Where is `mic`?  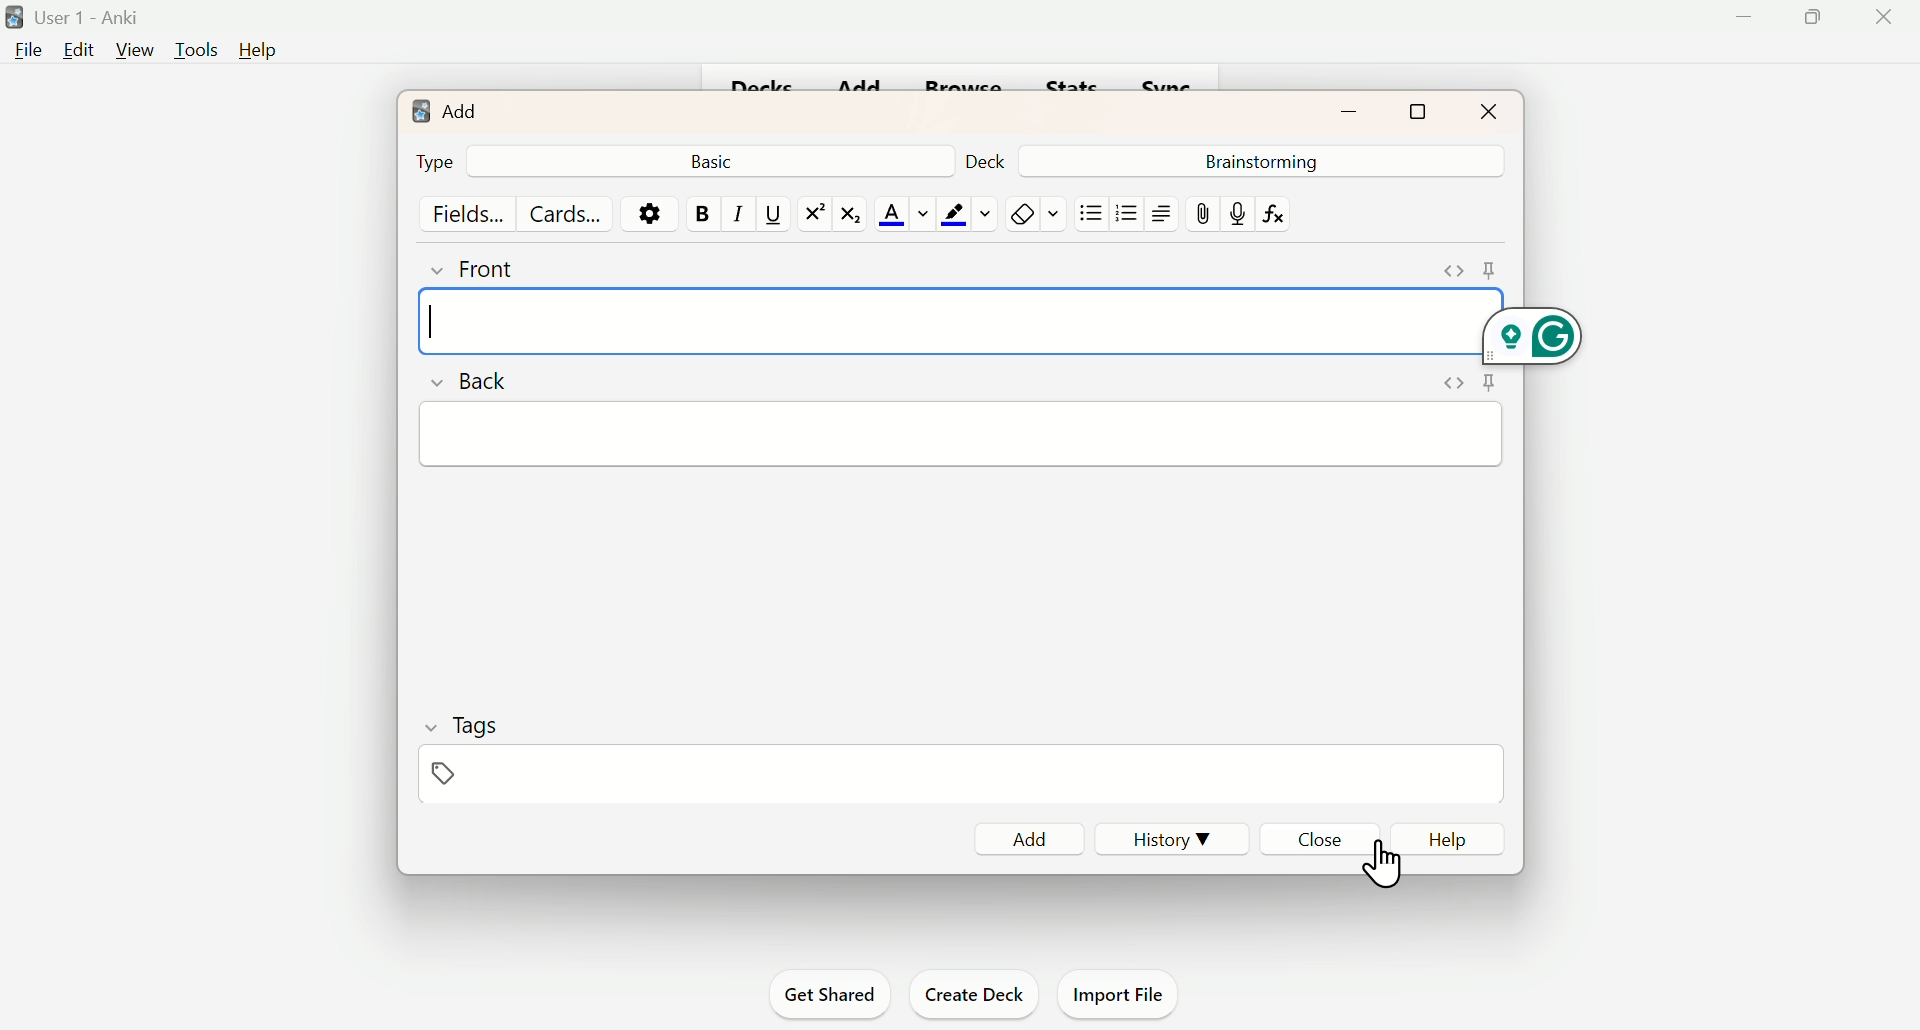 mic is located at coordinates (1236, 213).